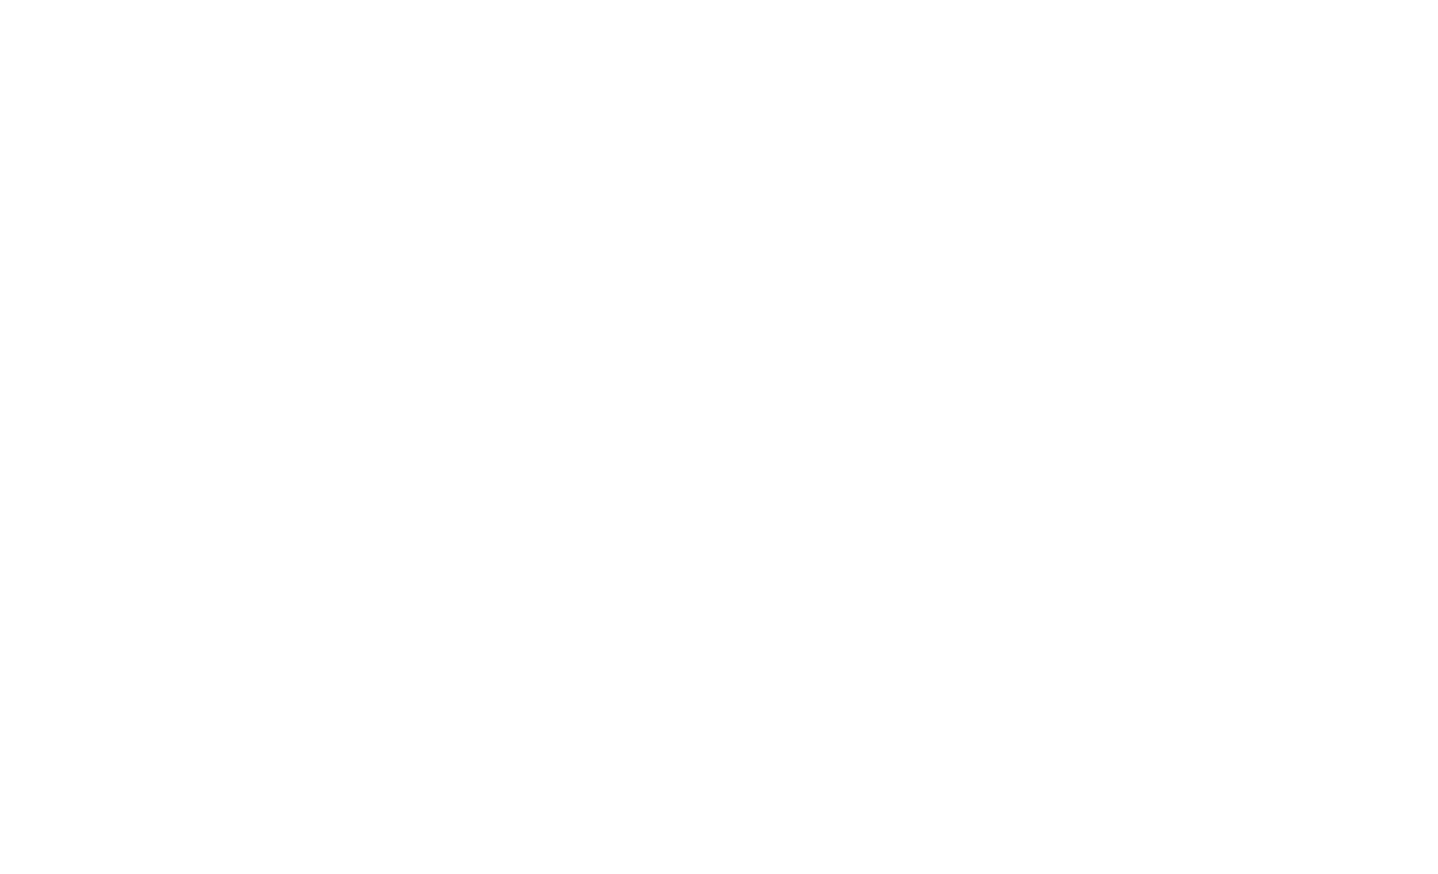 The width and height of the screenshot is (1438, 874). I want to click on Scene filter, so click(93, 826).